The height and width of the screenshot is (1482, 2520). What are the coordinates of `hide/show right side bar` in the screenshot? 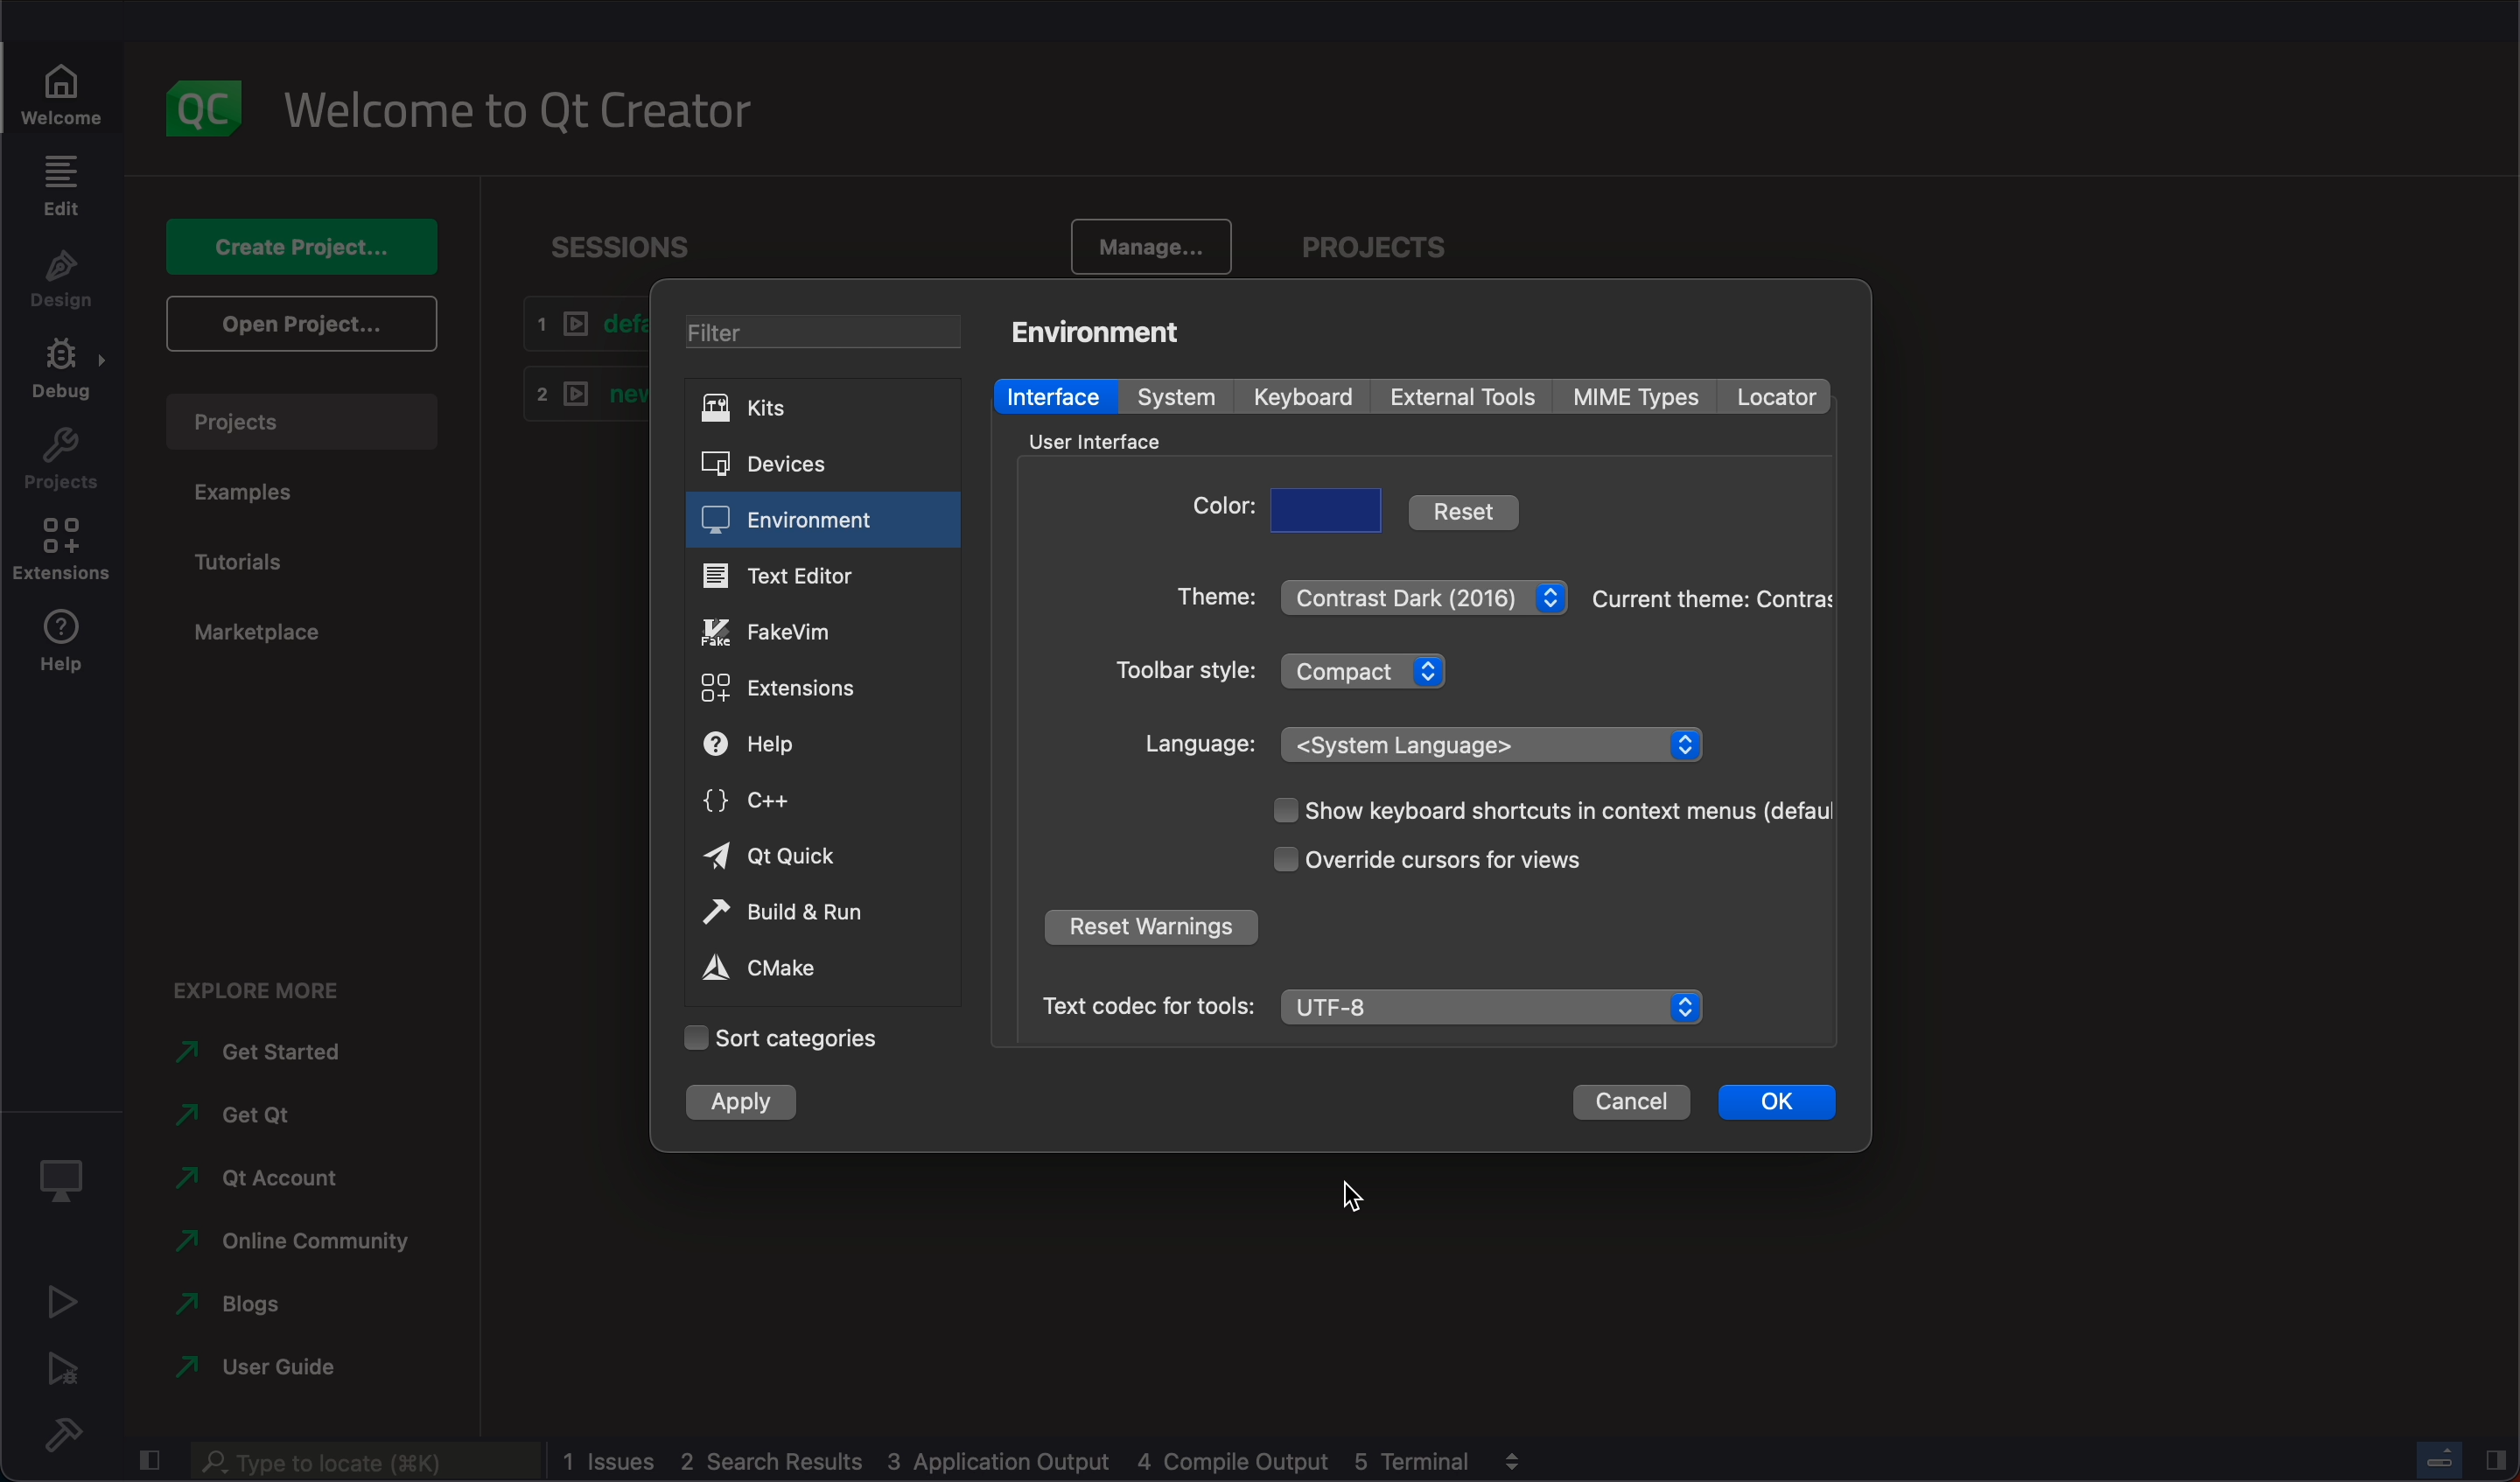 It's located at (2496, 1458).